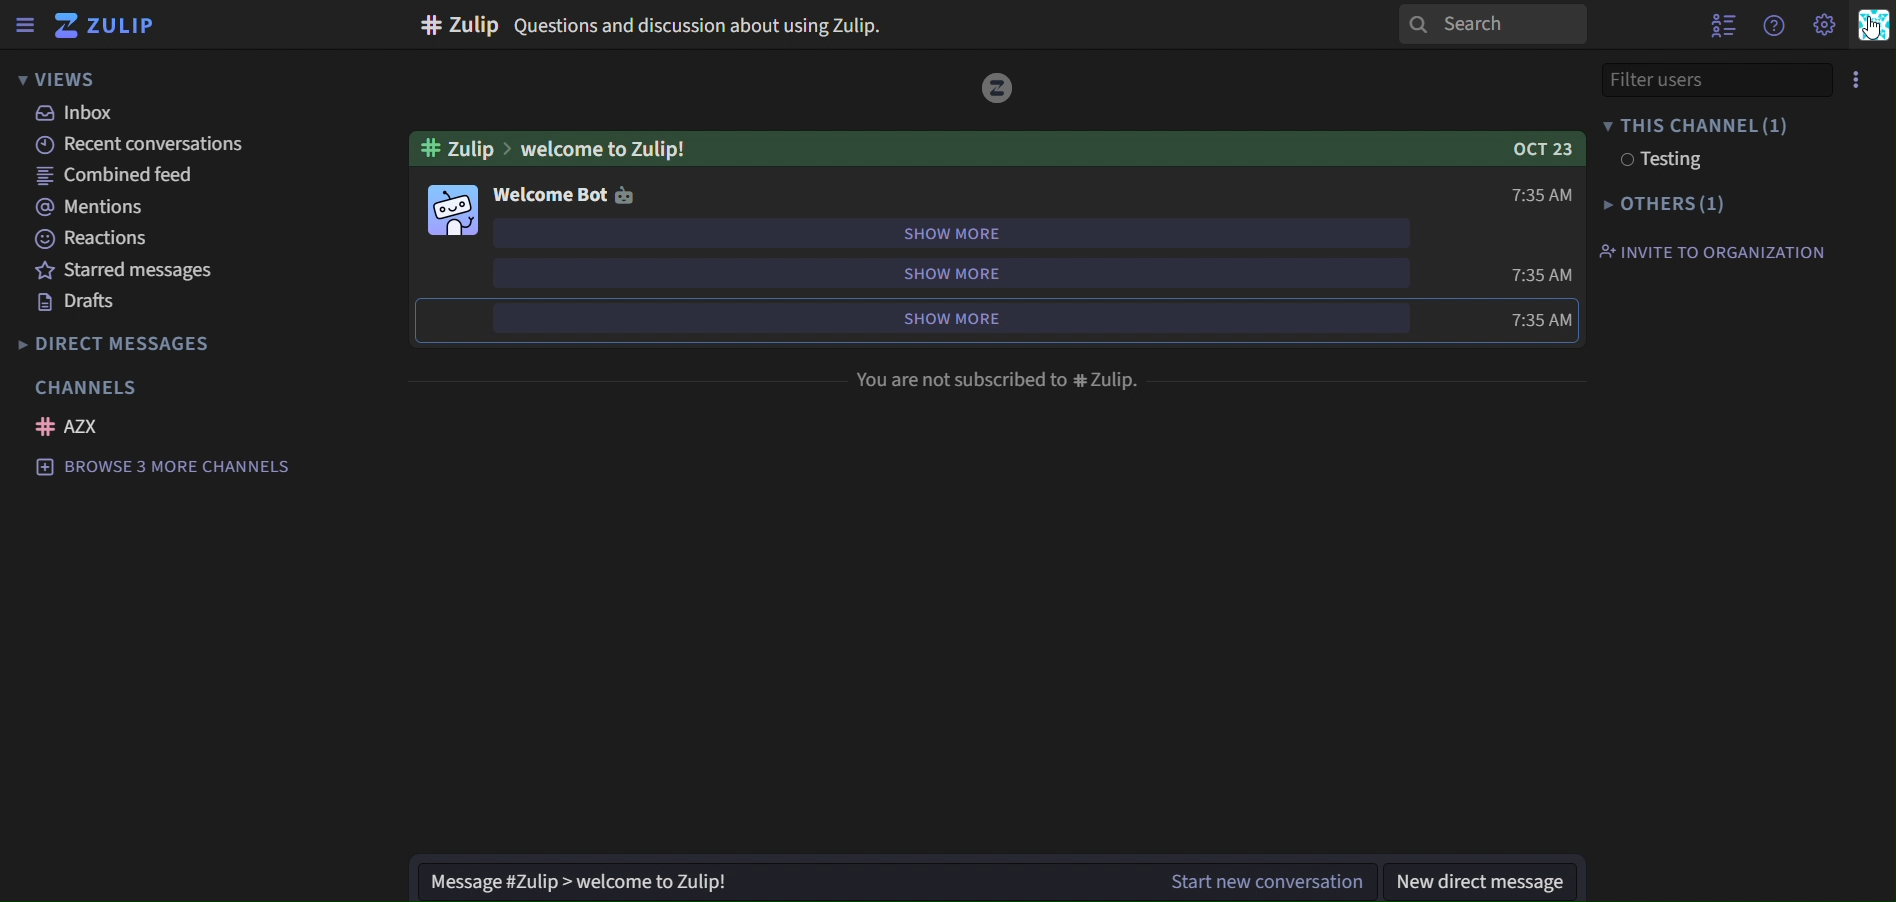 The image size is (1896, 902). What do you see at coordinates (177, 469) in the screenshot?
I see `browse 3 more channels` at bounding box center [177, 469].